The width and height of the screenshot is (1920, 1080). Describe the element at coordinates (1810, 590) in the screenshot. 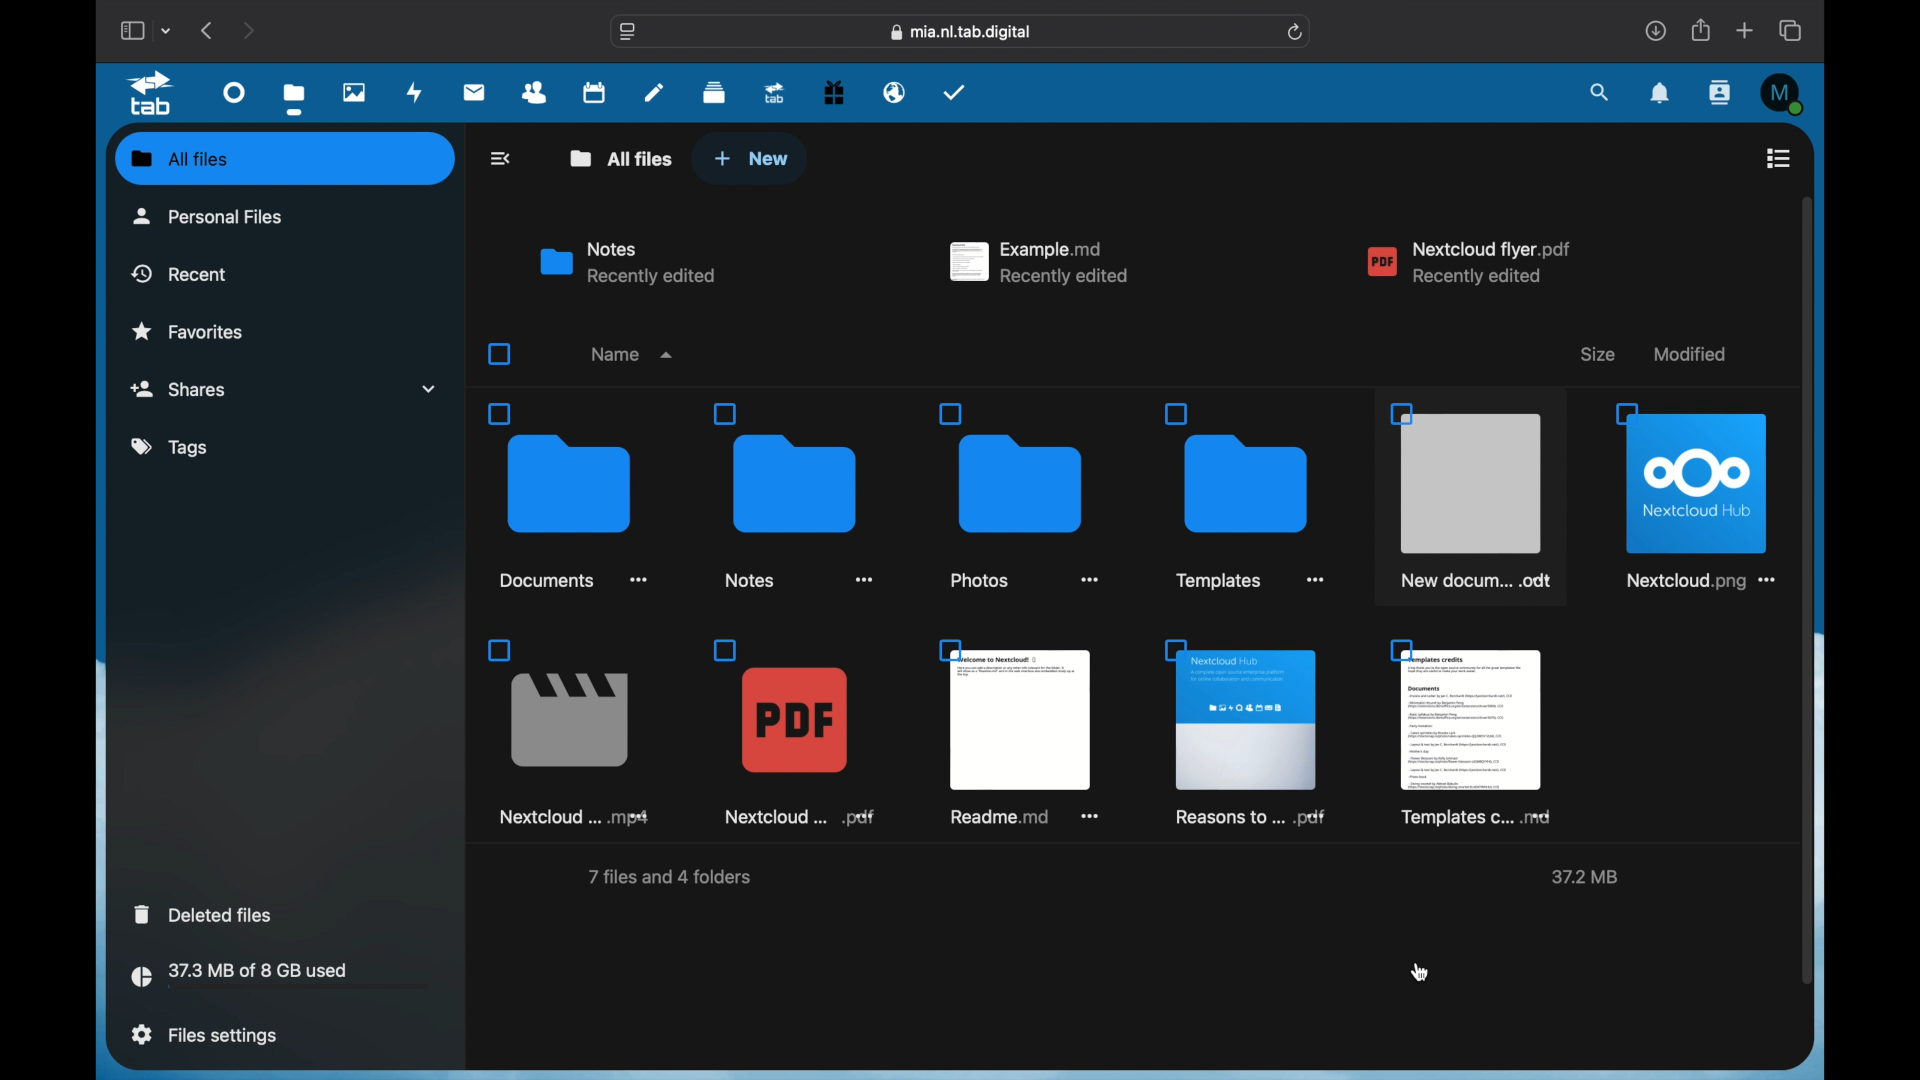

I see `scroll box` at that location.